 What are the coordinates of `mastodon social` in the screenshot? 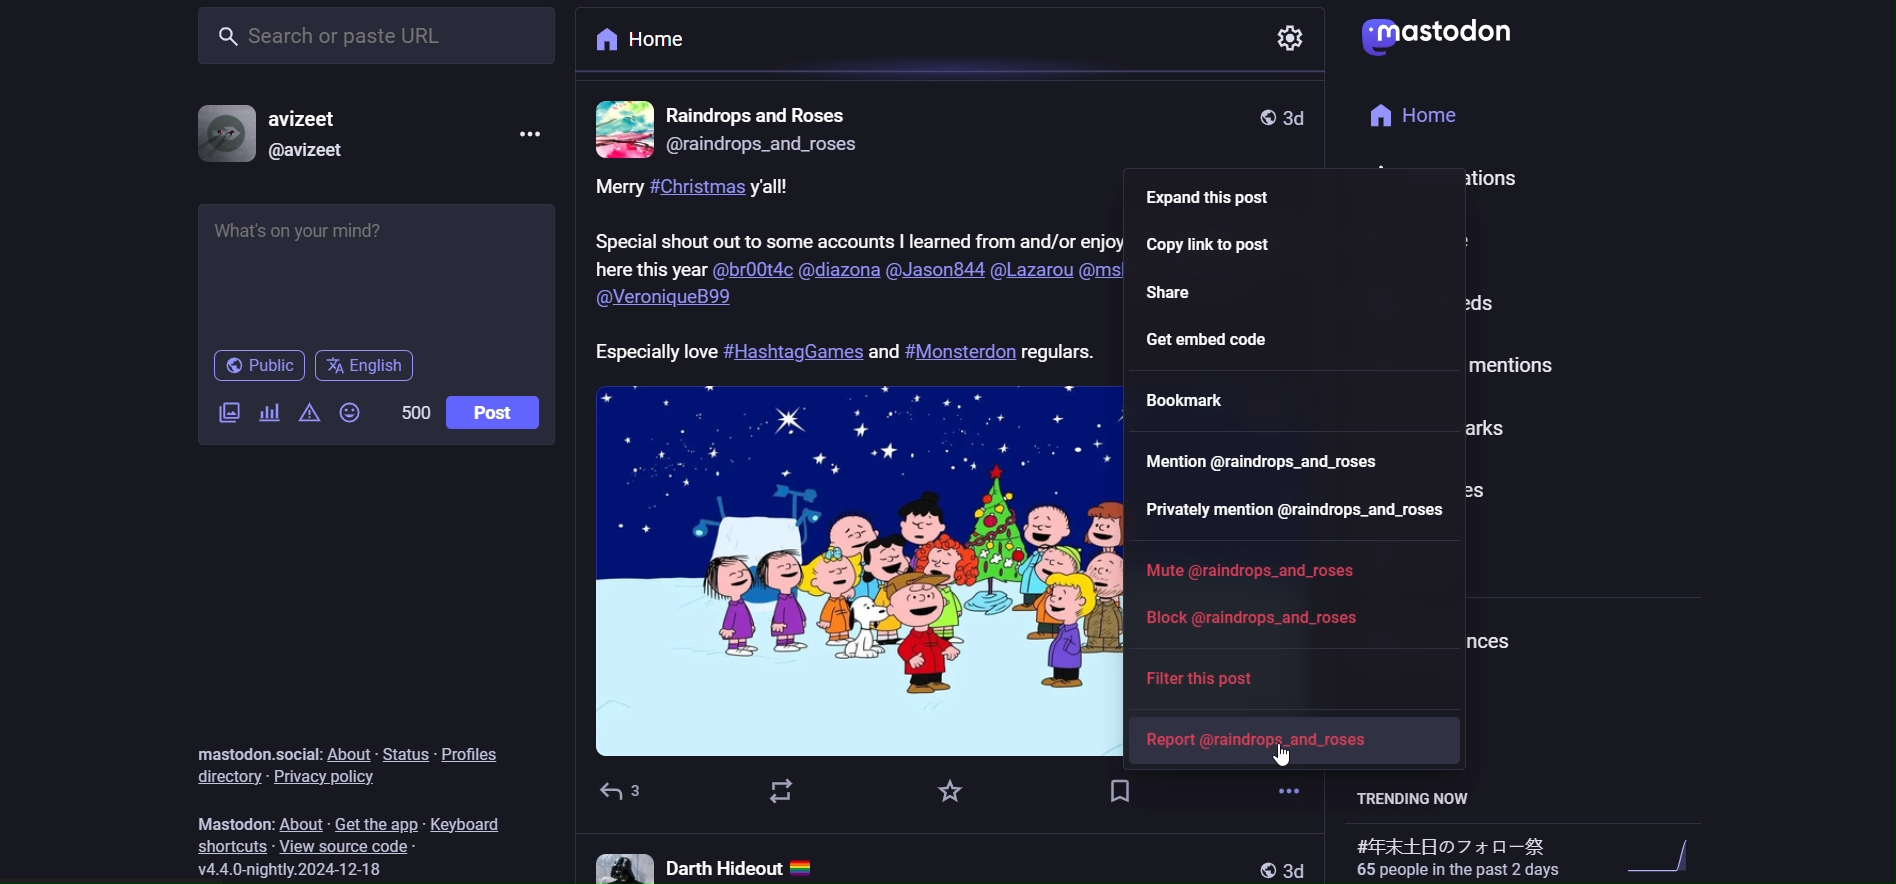 It's located at (255, 751).